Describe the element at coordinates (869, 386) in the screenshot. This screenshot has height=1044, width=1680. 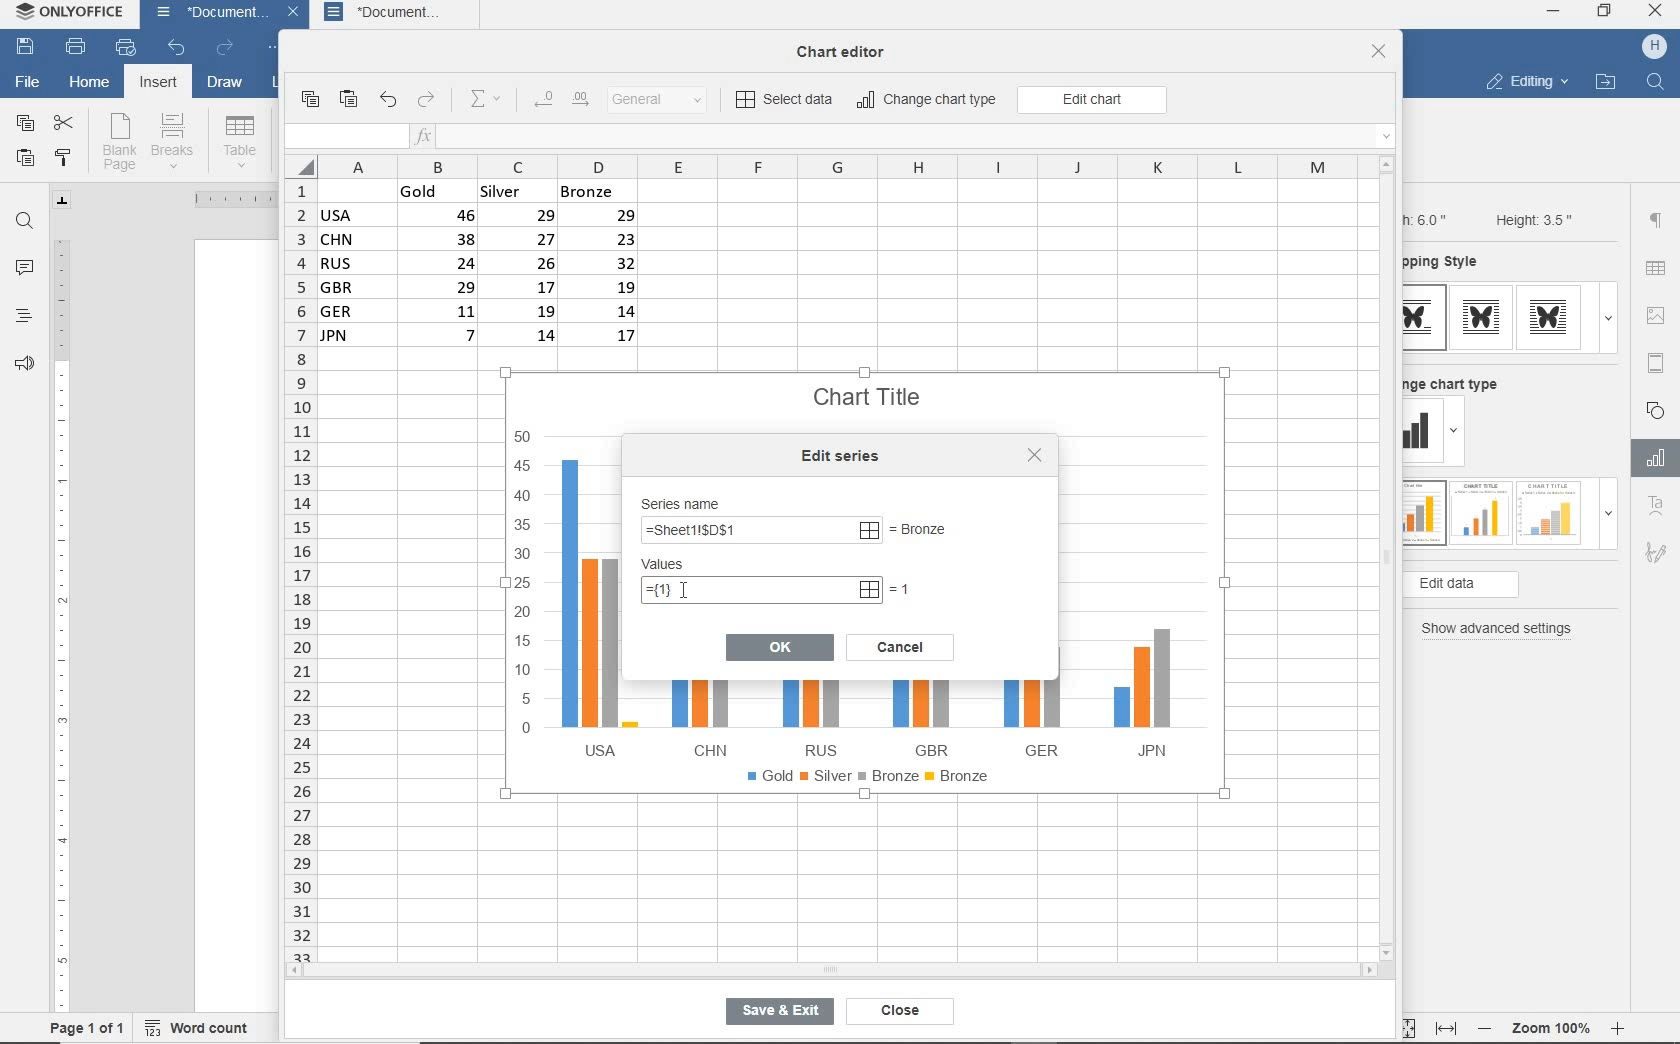
I see `Chart Title` at that location.